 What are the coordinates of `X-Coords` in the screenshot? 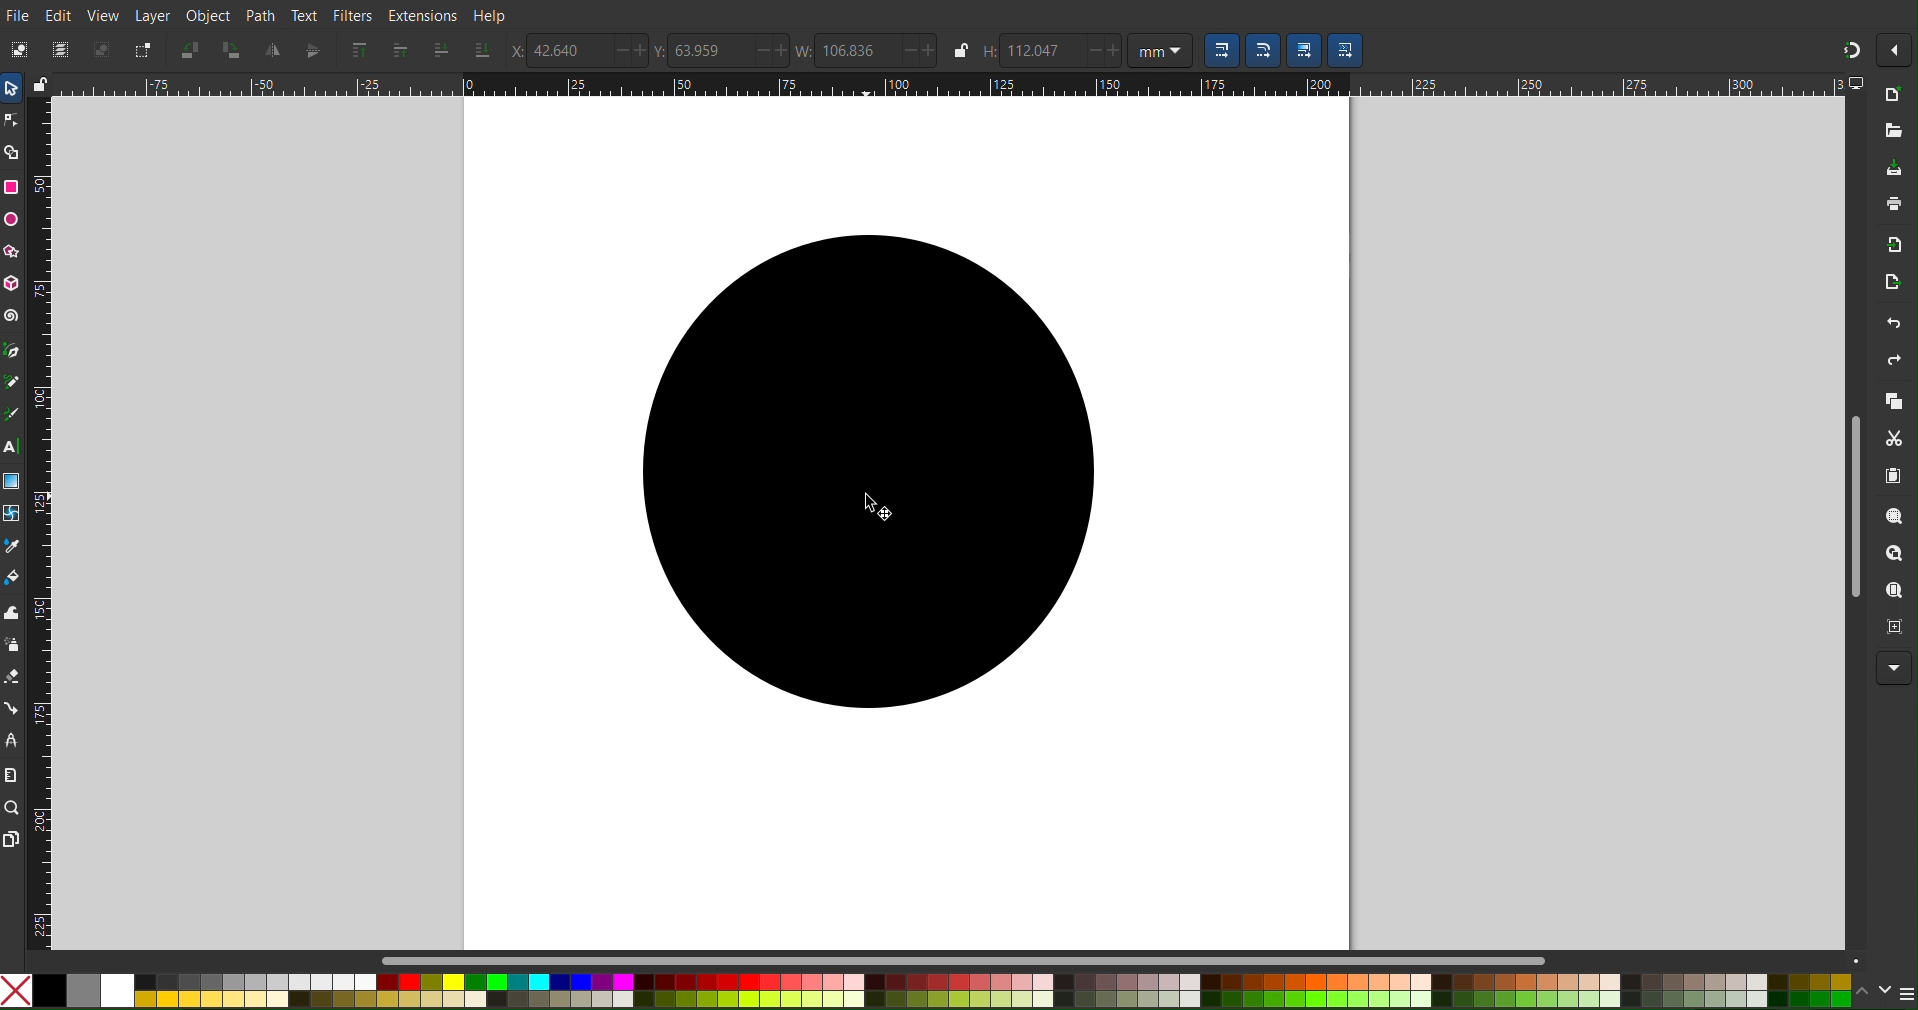 It's located at (514, 50).